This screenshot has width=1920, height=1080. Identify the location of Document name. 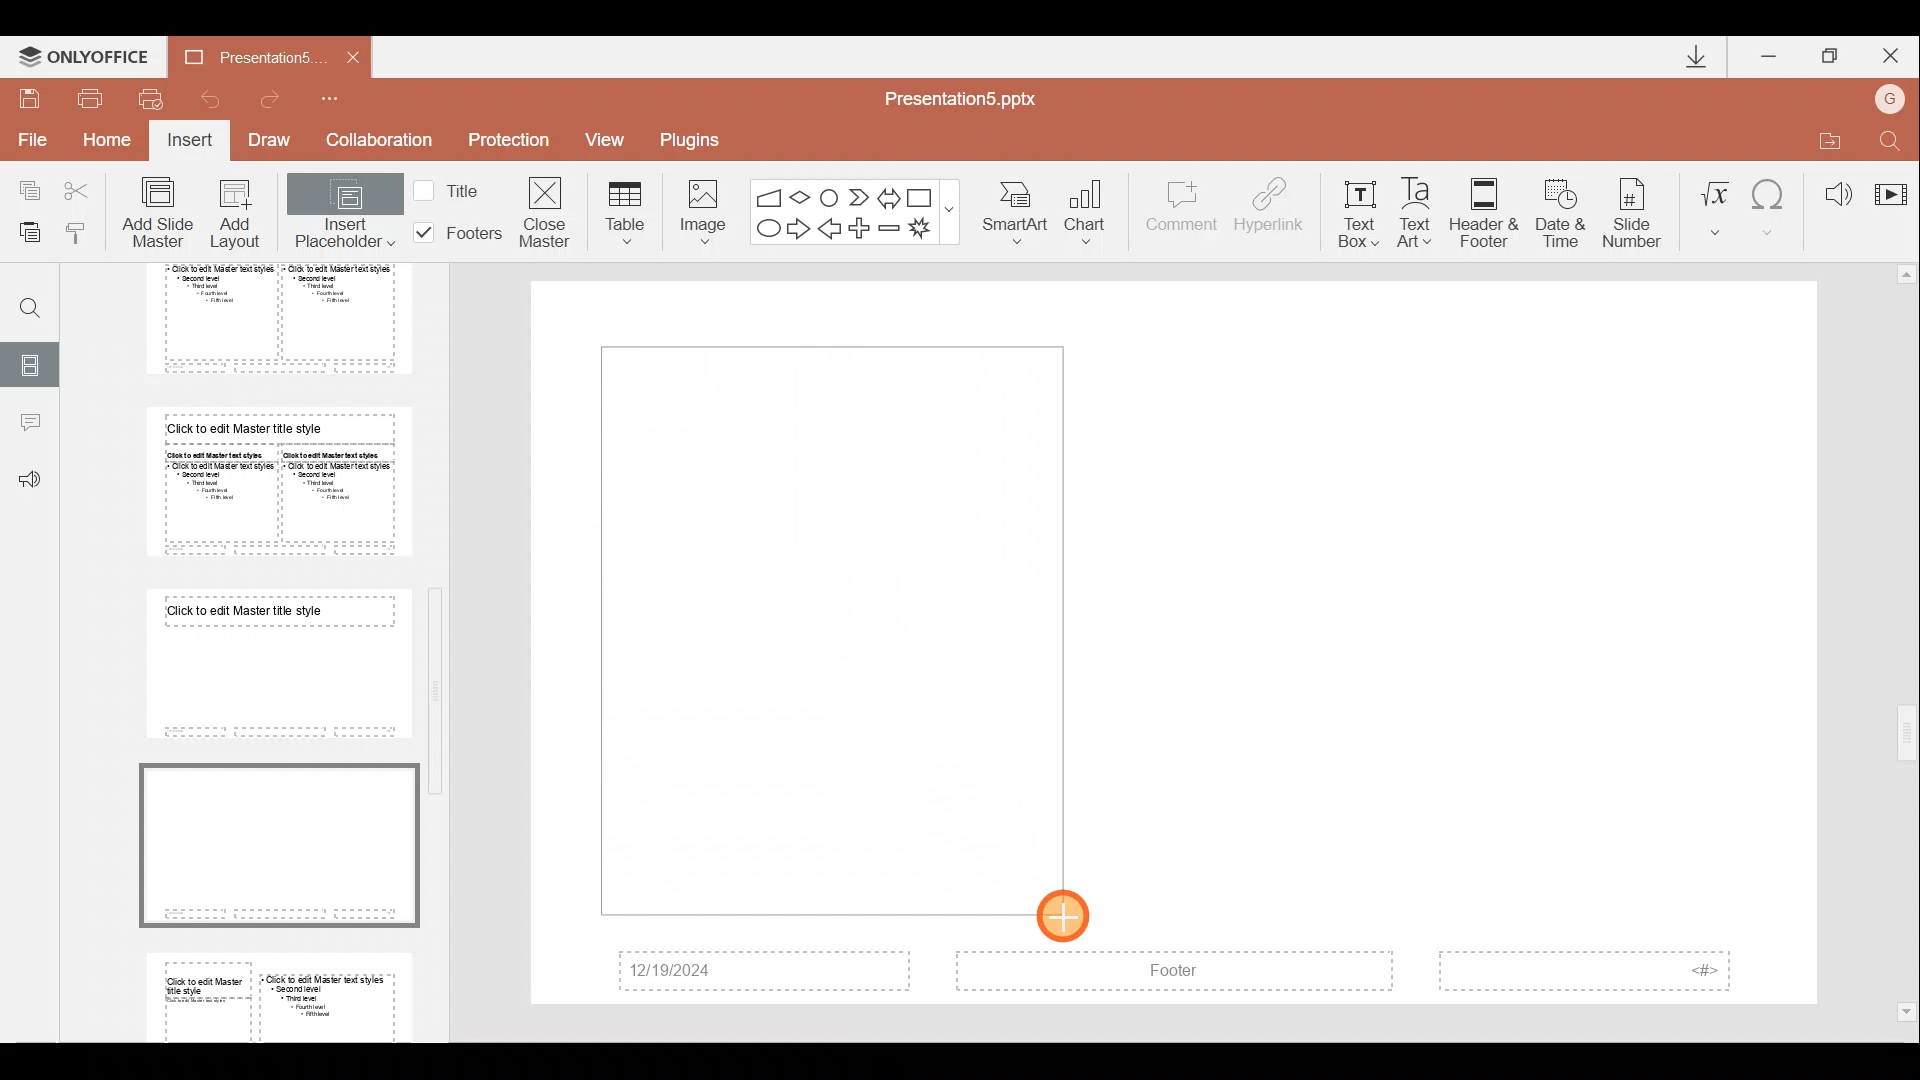
(239, 56).